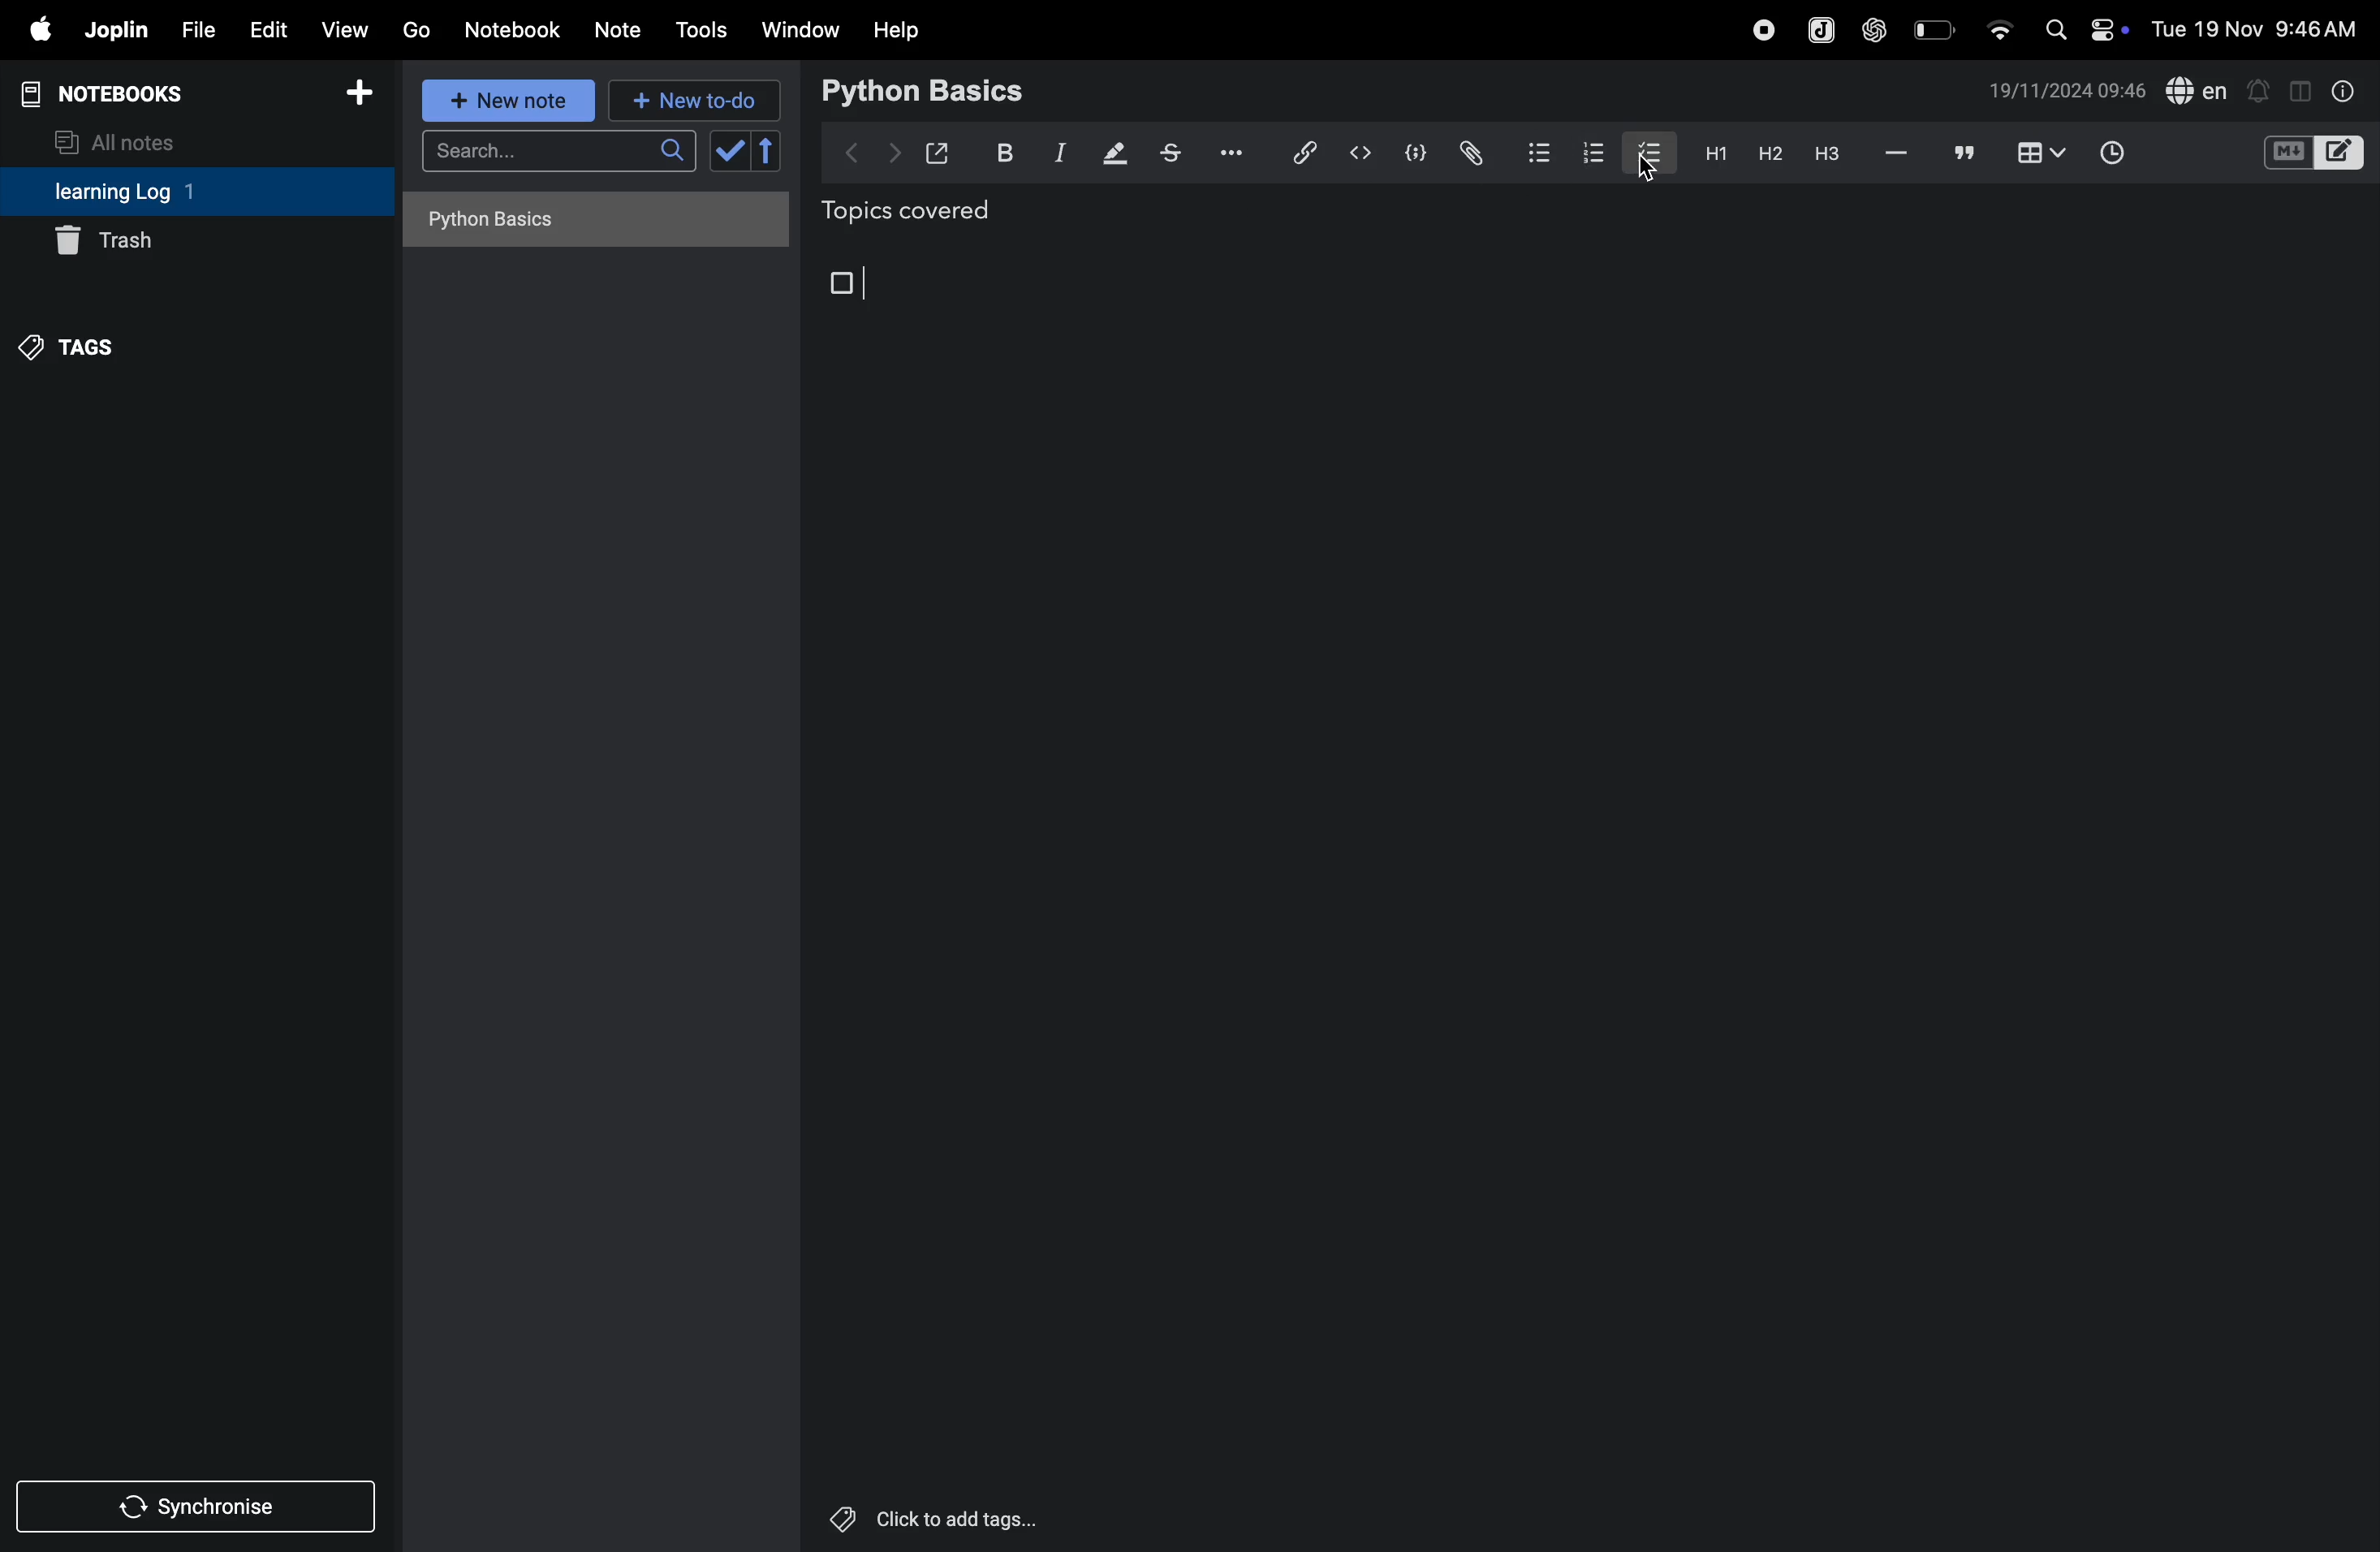 The image size is (2380, 1552). I want to click on bullet list, so click(1536, 151).